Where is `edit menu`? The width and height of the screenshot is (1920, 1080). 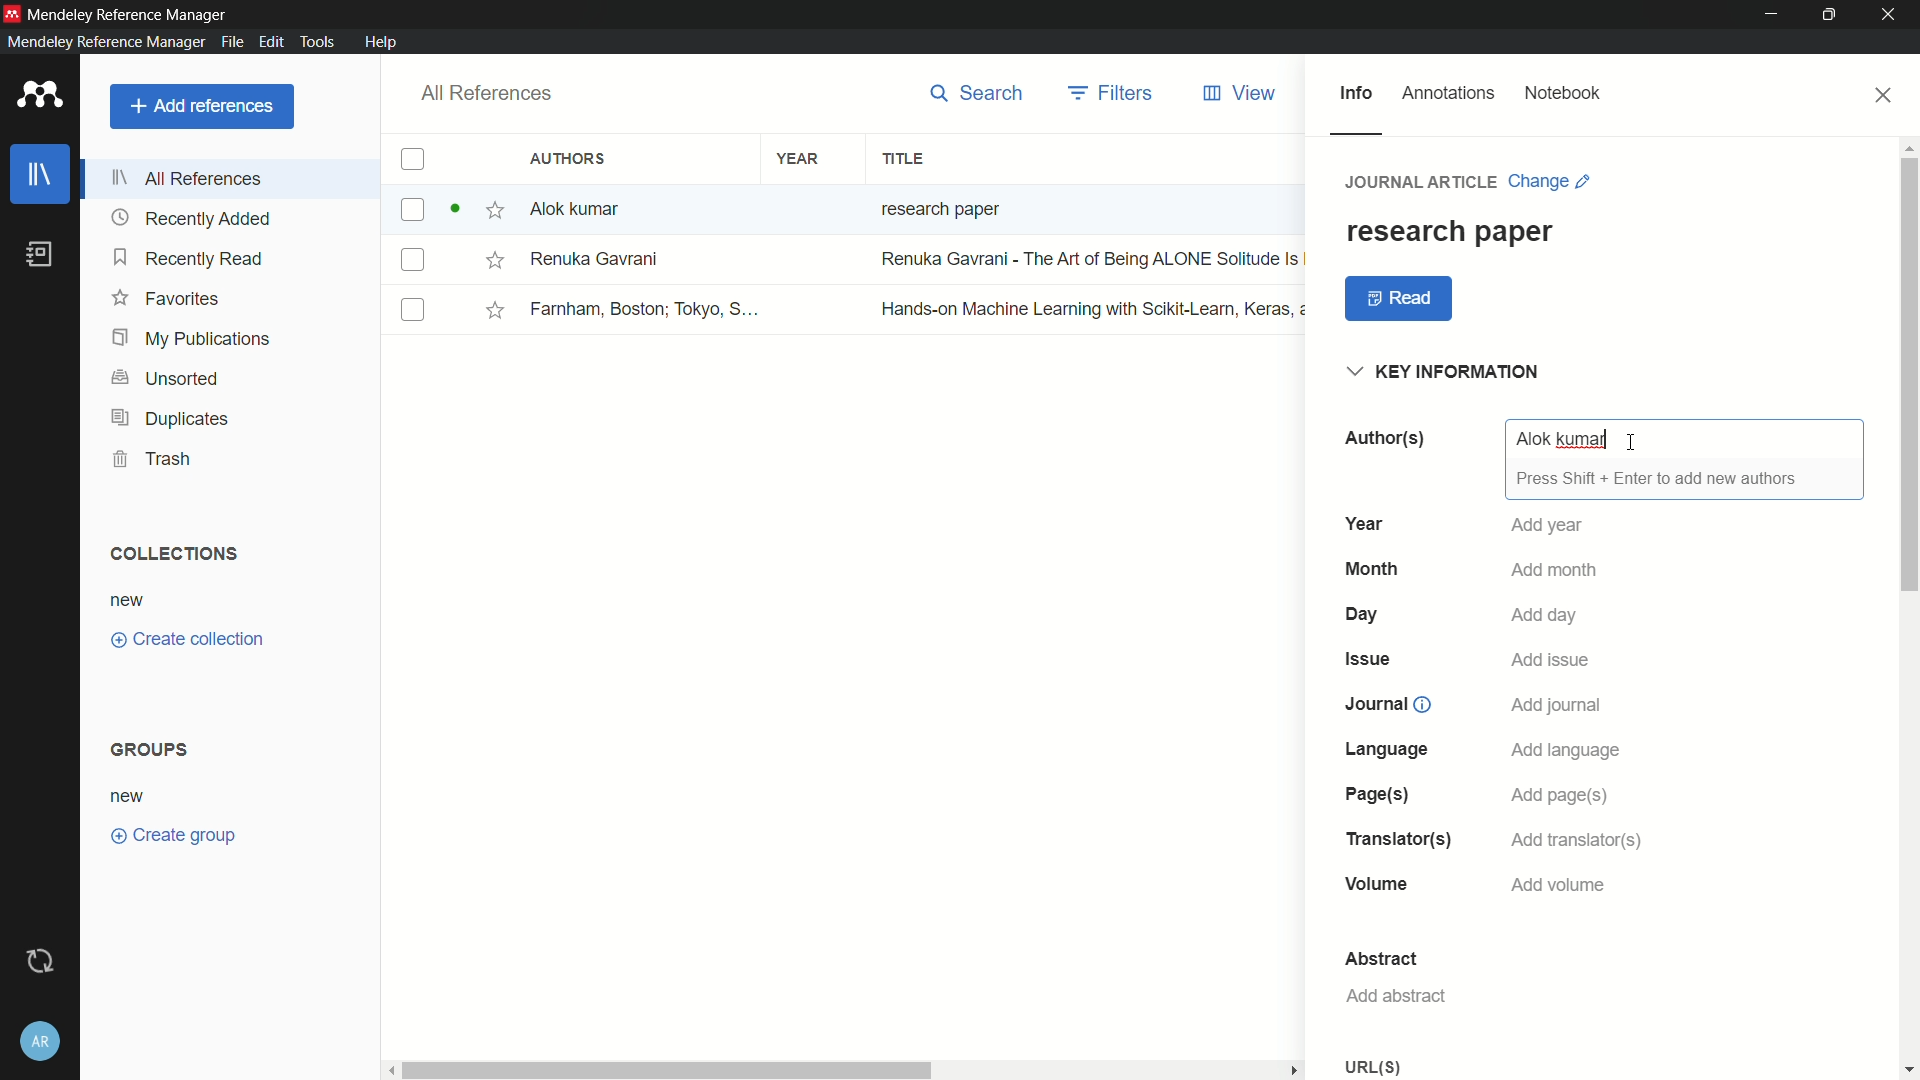
edit menu is located at coordinates (269, 42).